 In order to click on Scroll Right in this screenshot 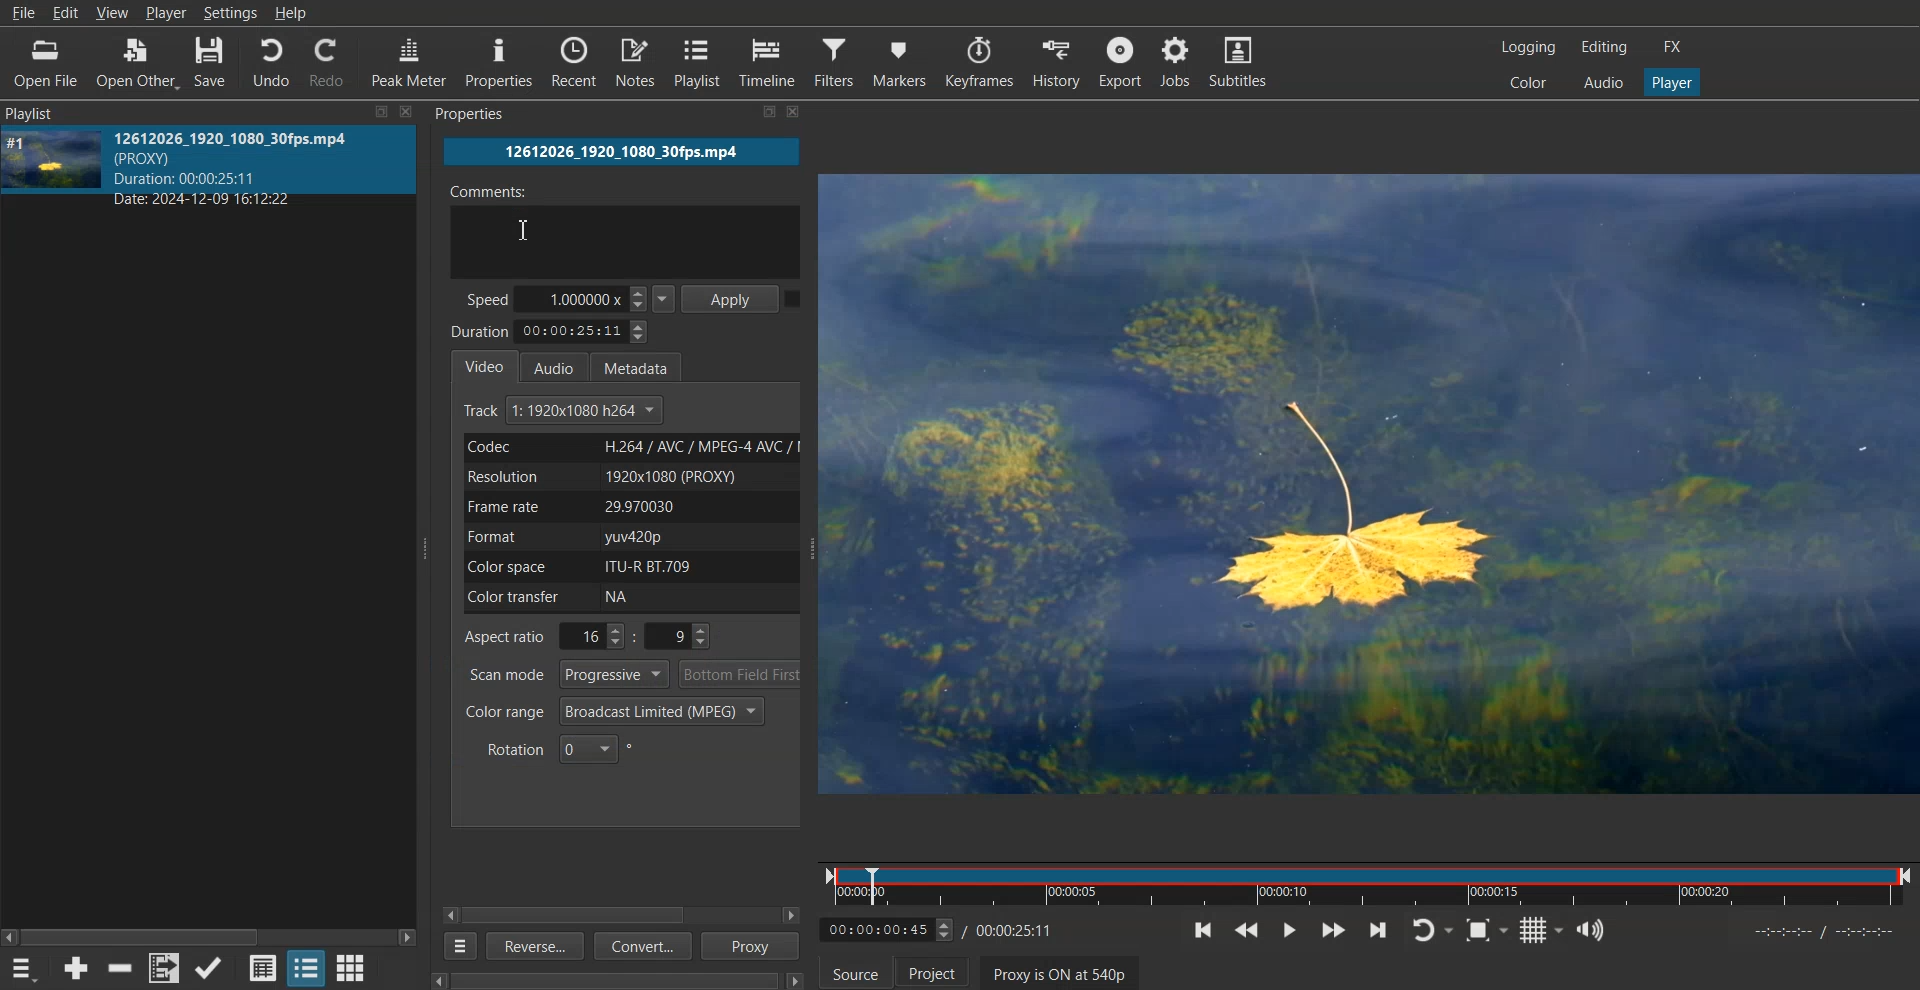, I will do `click(792, 915)`.